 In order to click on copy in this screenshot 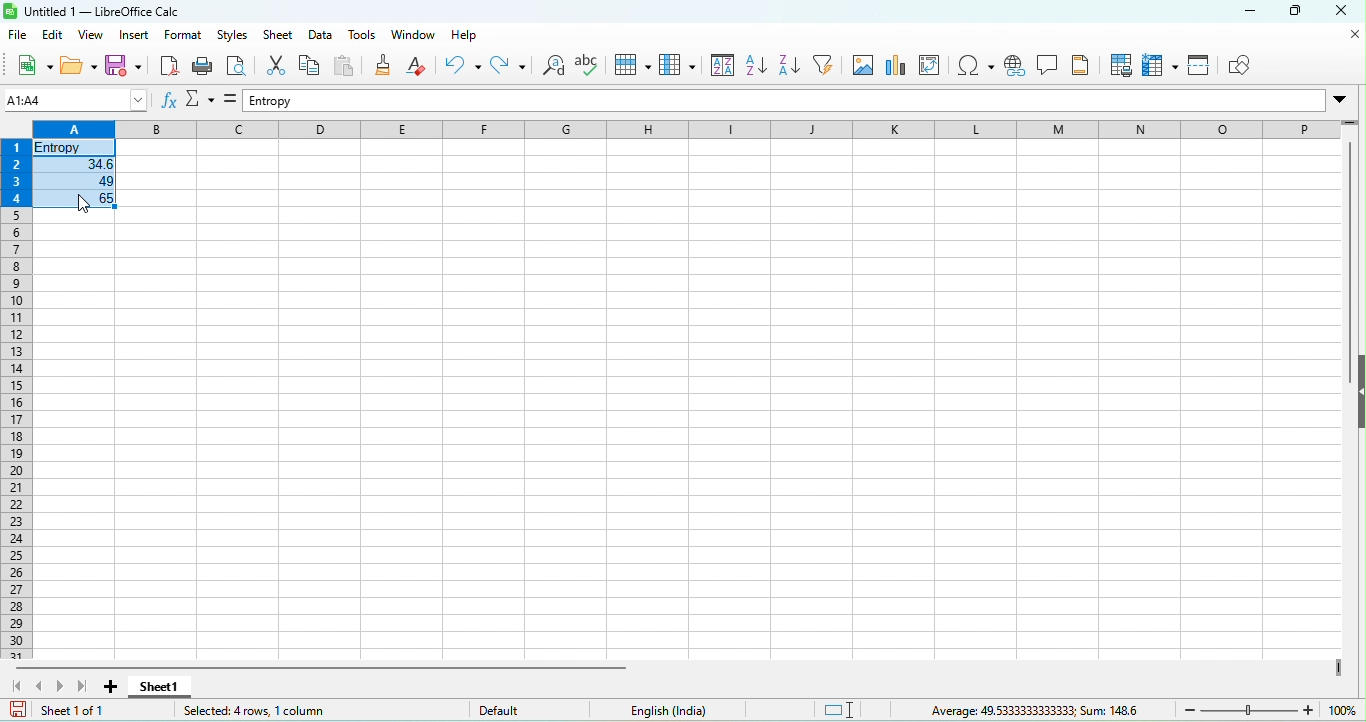, I will do `click(307, 66)`.